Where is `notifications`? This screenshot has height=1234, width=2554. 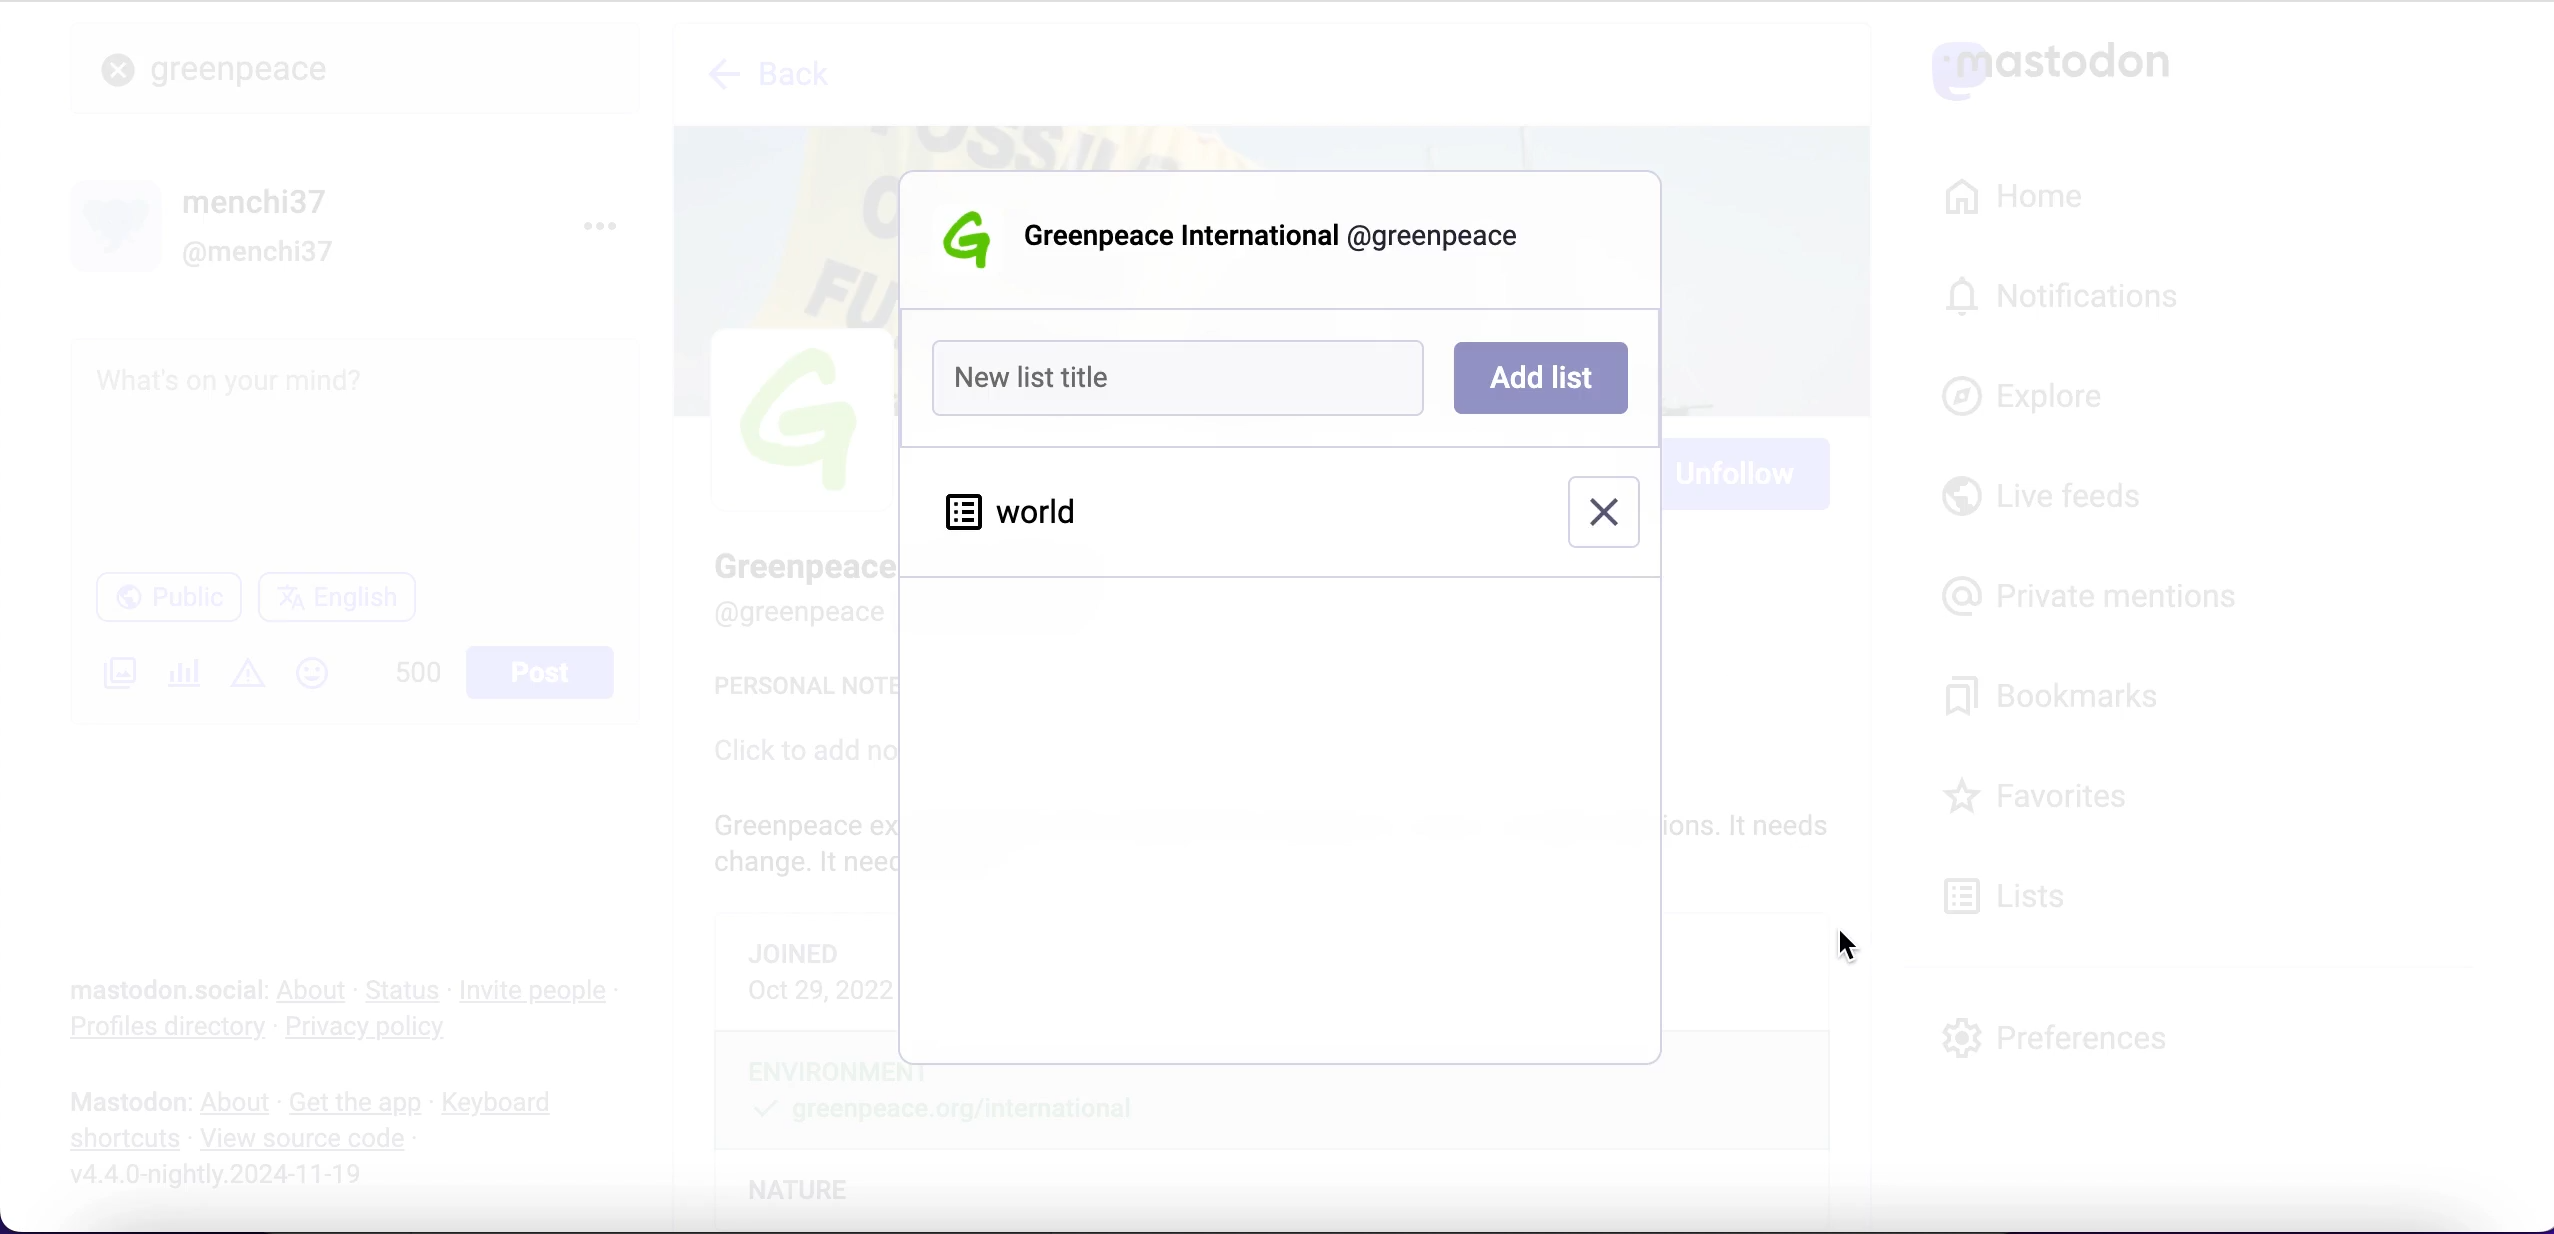
notifications is located at coordinates (2072, 295).